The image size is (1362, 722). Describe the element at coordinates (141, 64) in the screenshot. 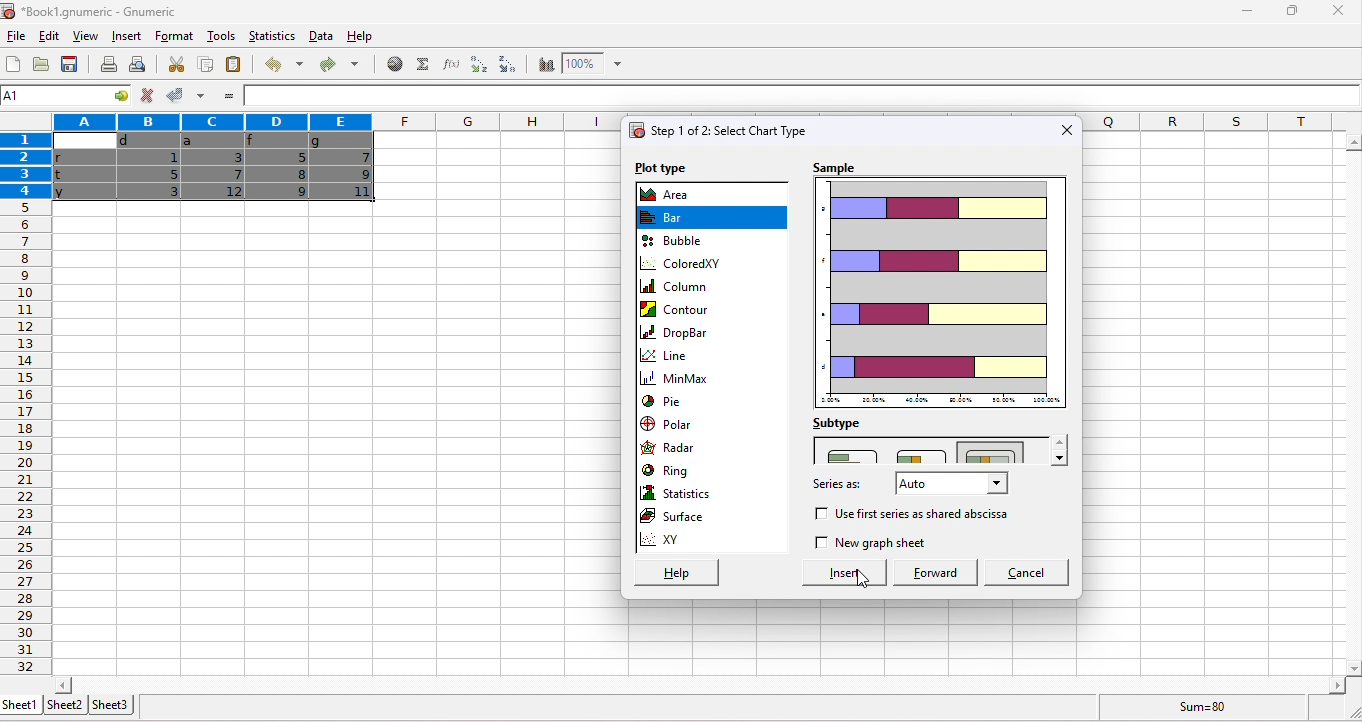

I see `print preview` at that location.